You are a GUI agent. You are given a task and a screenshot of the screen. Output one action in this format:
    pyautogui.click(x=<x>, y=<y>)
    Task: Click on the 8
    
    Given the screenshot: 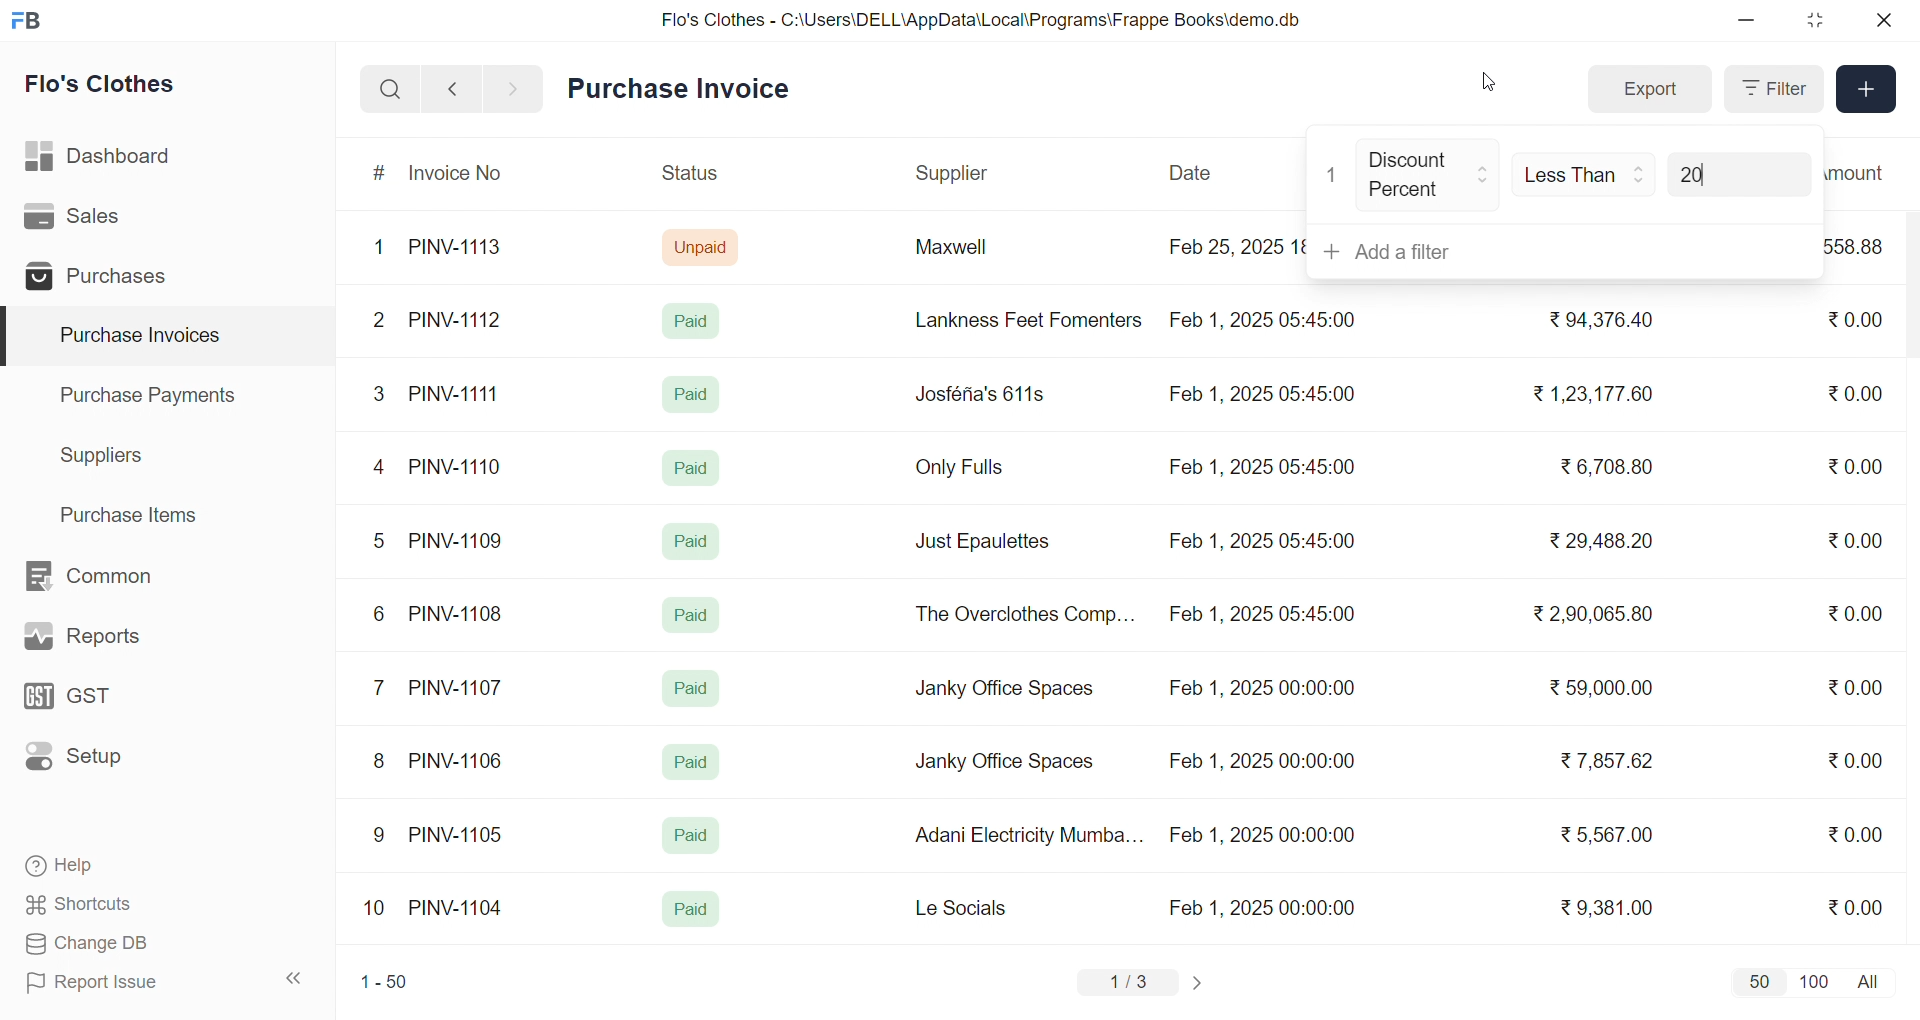 What is the action you would take?
    pyautogui.click(x=380, y=763)
    